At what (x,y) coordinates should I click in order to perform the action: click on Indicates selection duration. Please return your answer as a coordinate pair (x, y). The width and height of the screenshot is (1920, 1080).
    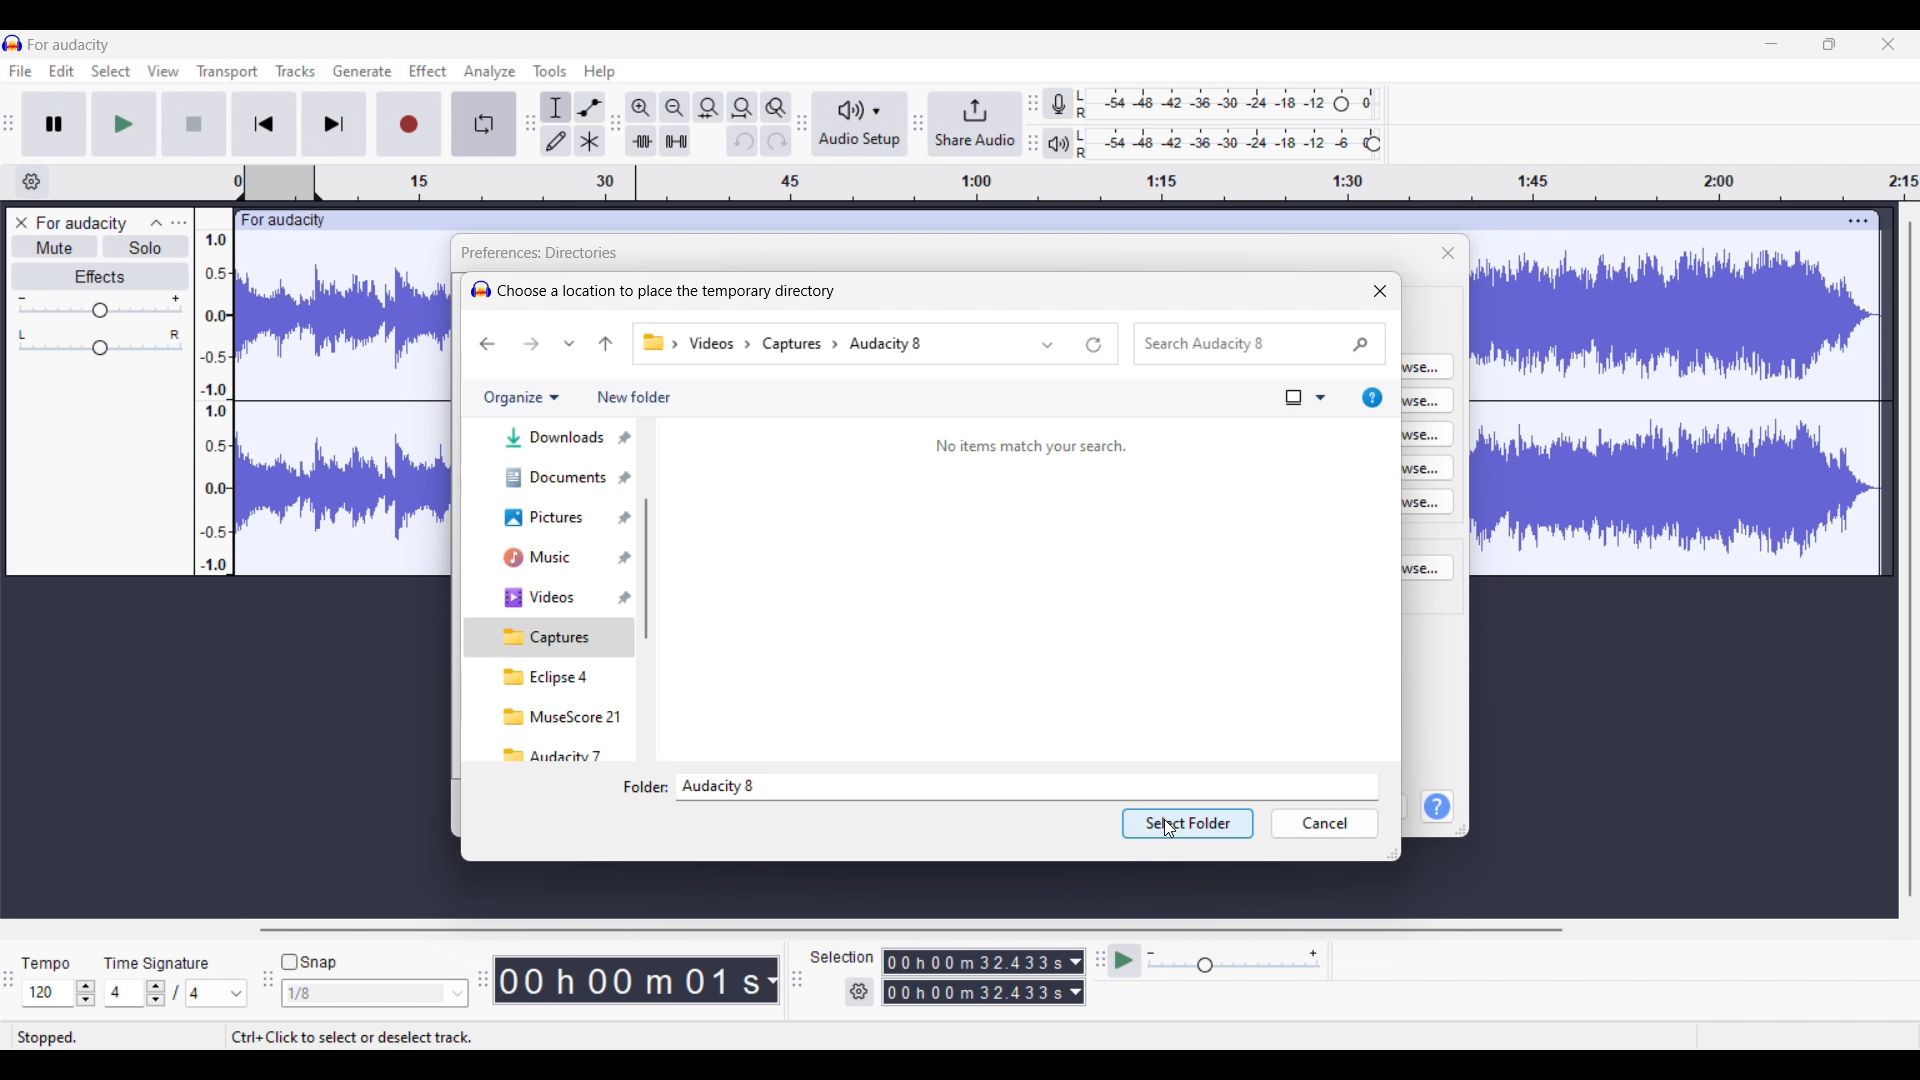
    Looking at the image, I should click on (842, 957).